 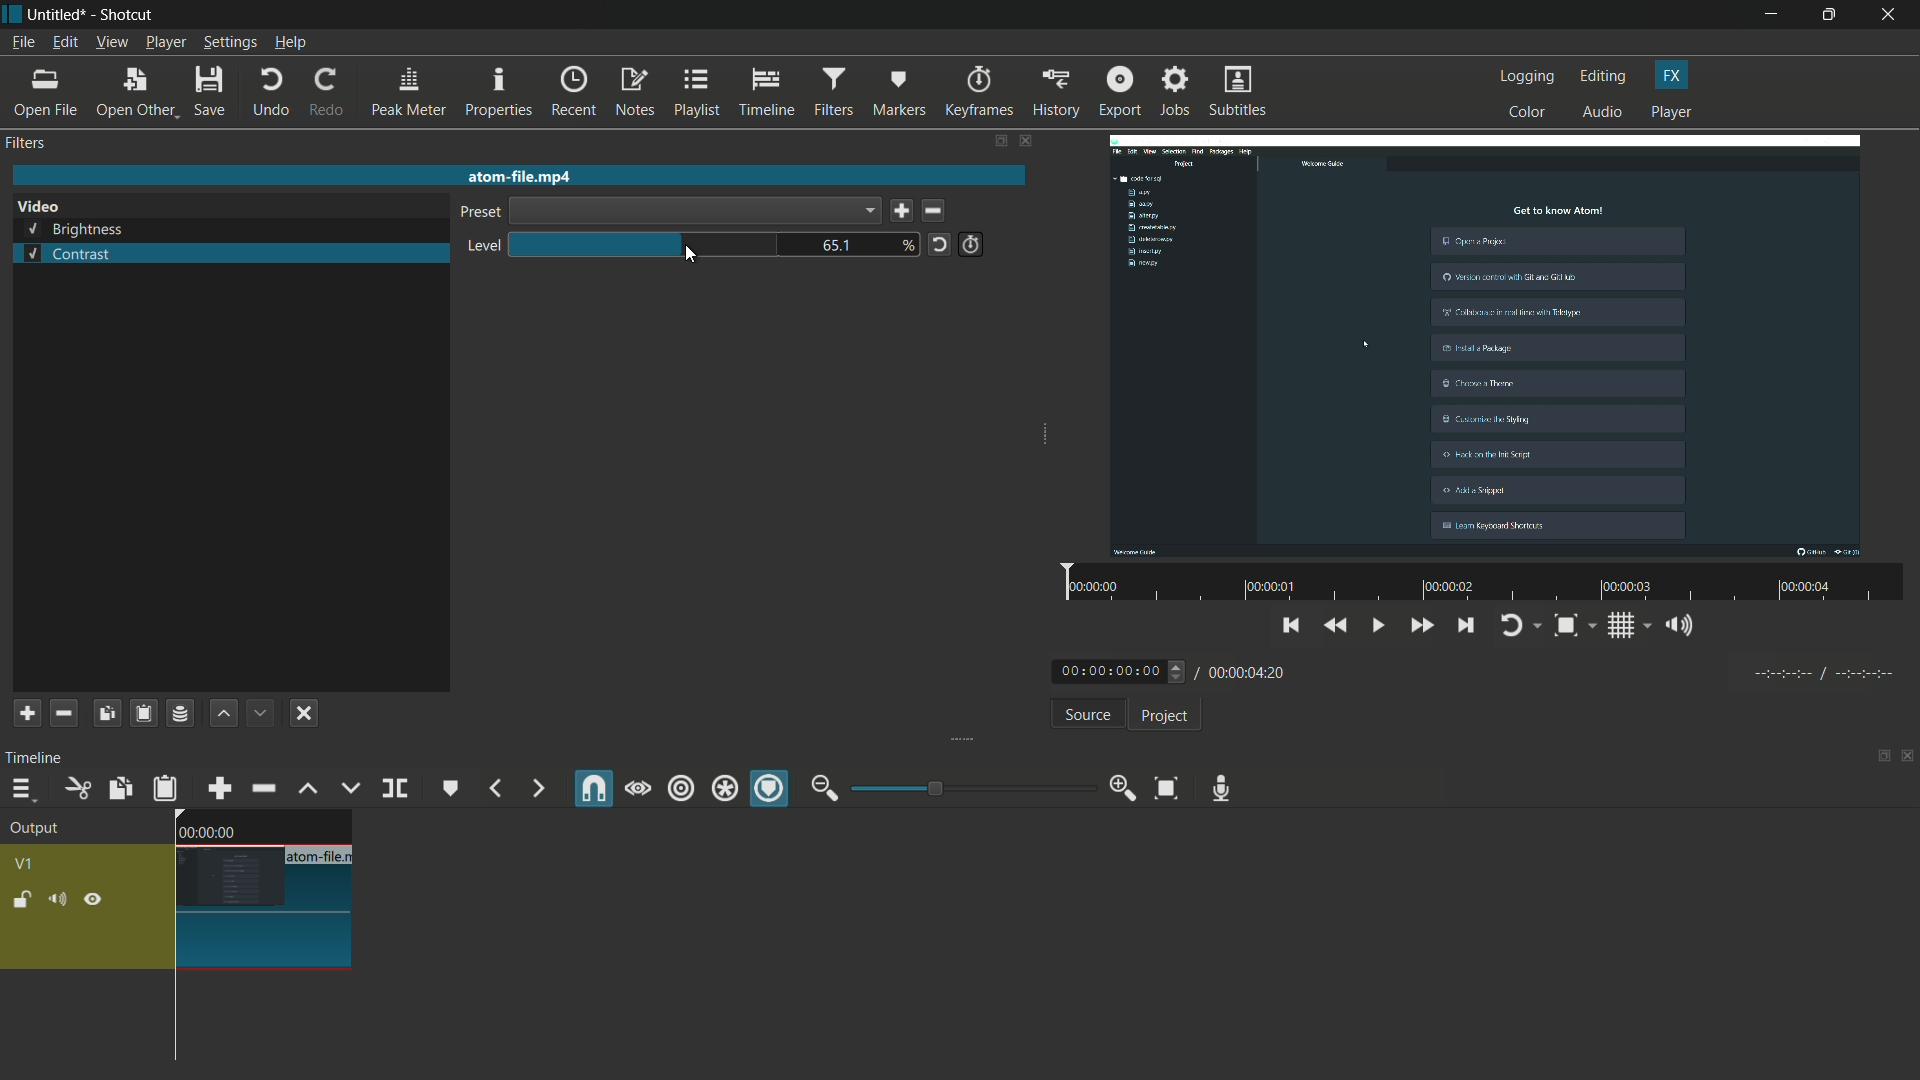 What do you see at coordinates (212, 93) in the screenshot?
I see `save` at bounding box center [212, 93].